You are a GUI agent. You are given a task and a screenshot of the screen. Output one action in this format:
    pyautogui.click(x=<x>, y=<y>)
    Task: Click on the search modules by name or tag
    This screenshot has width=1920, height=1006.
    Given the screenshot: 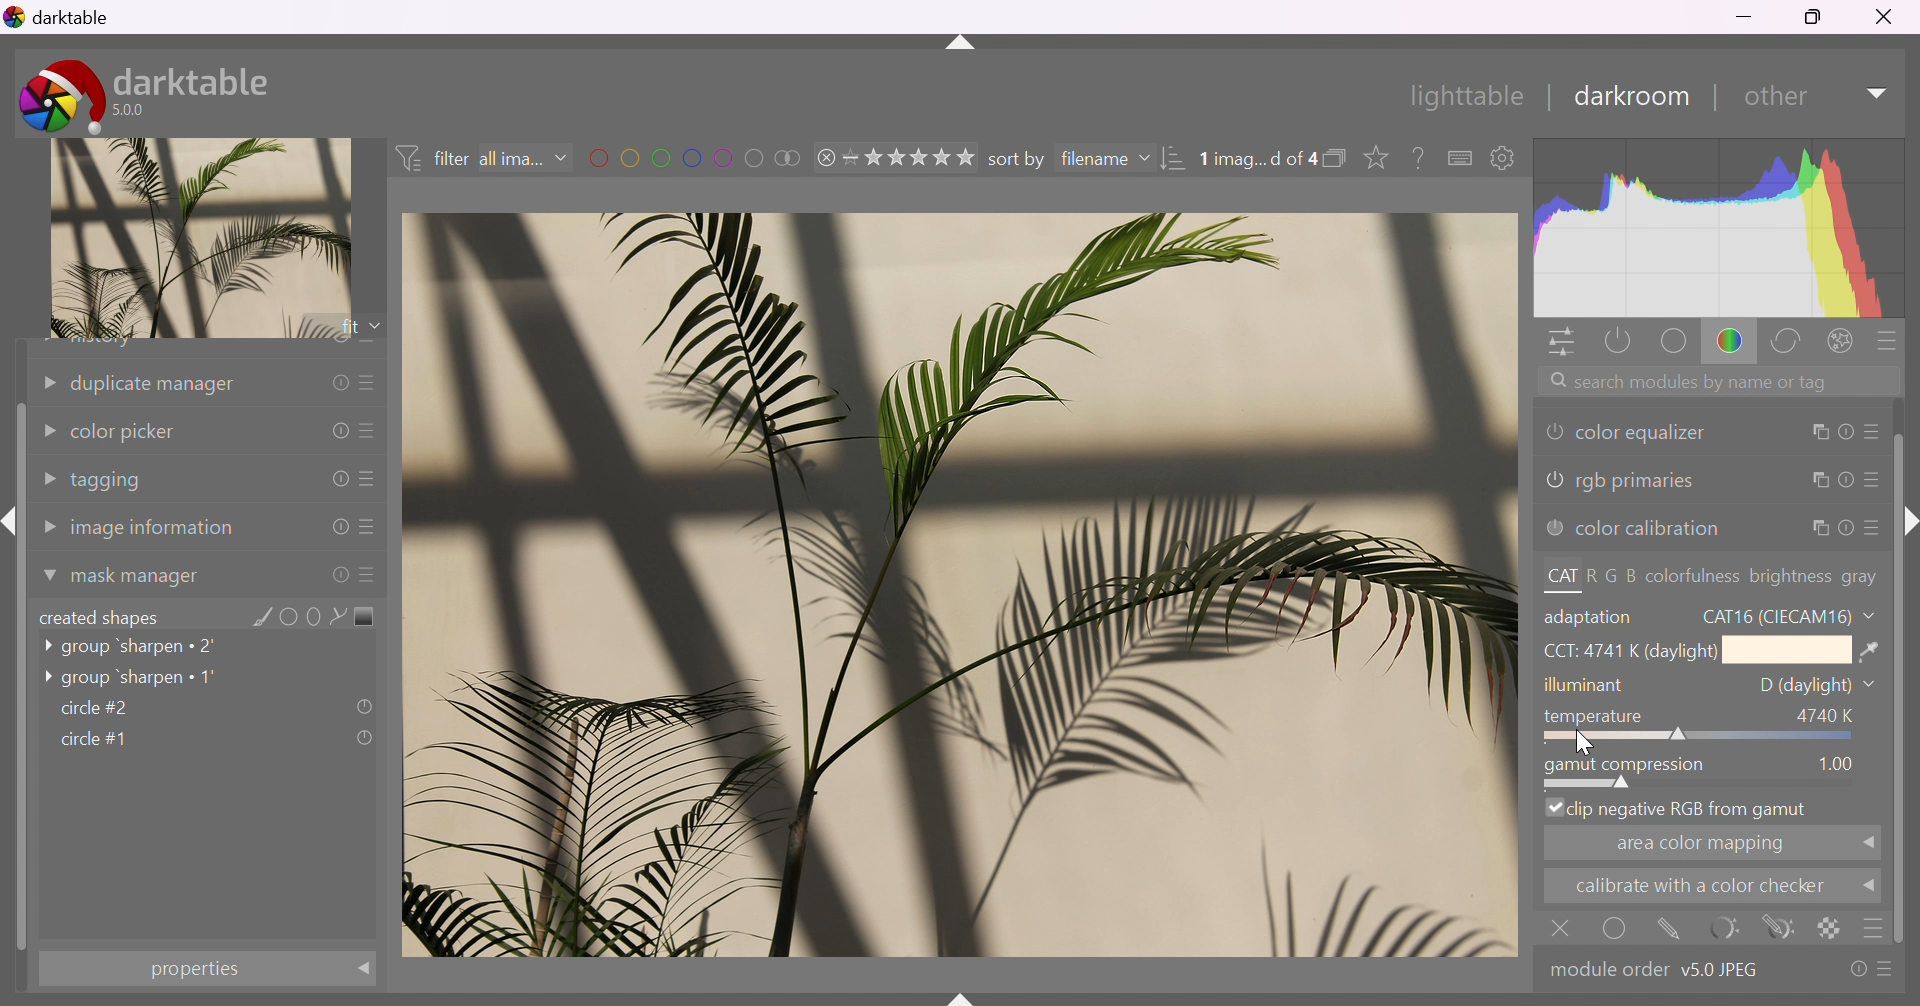 What is the action you would take?
    pyautogui.click(x=1693, y=381)
    